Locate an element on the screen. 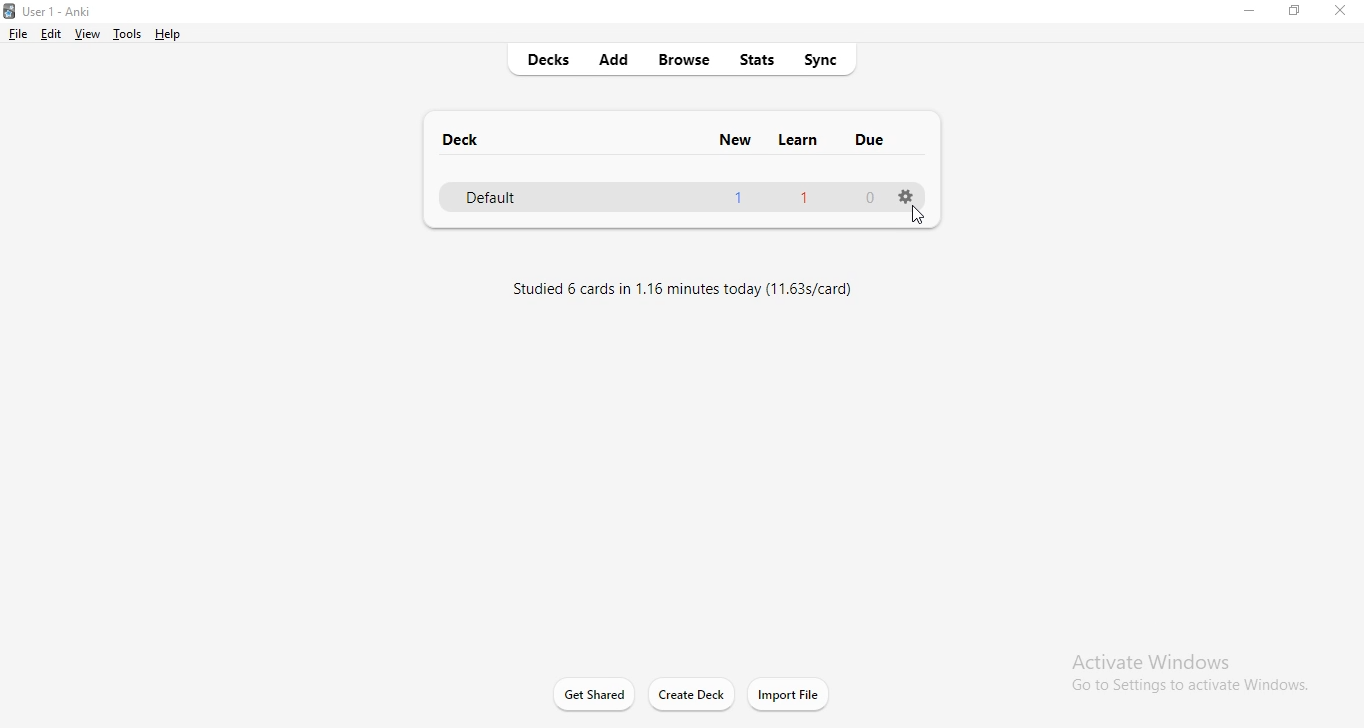 This screenshot has width=1364, height=728. new is located at coordinates (739, 143).